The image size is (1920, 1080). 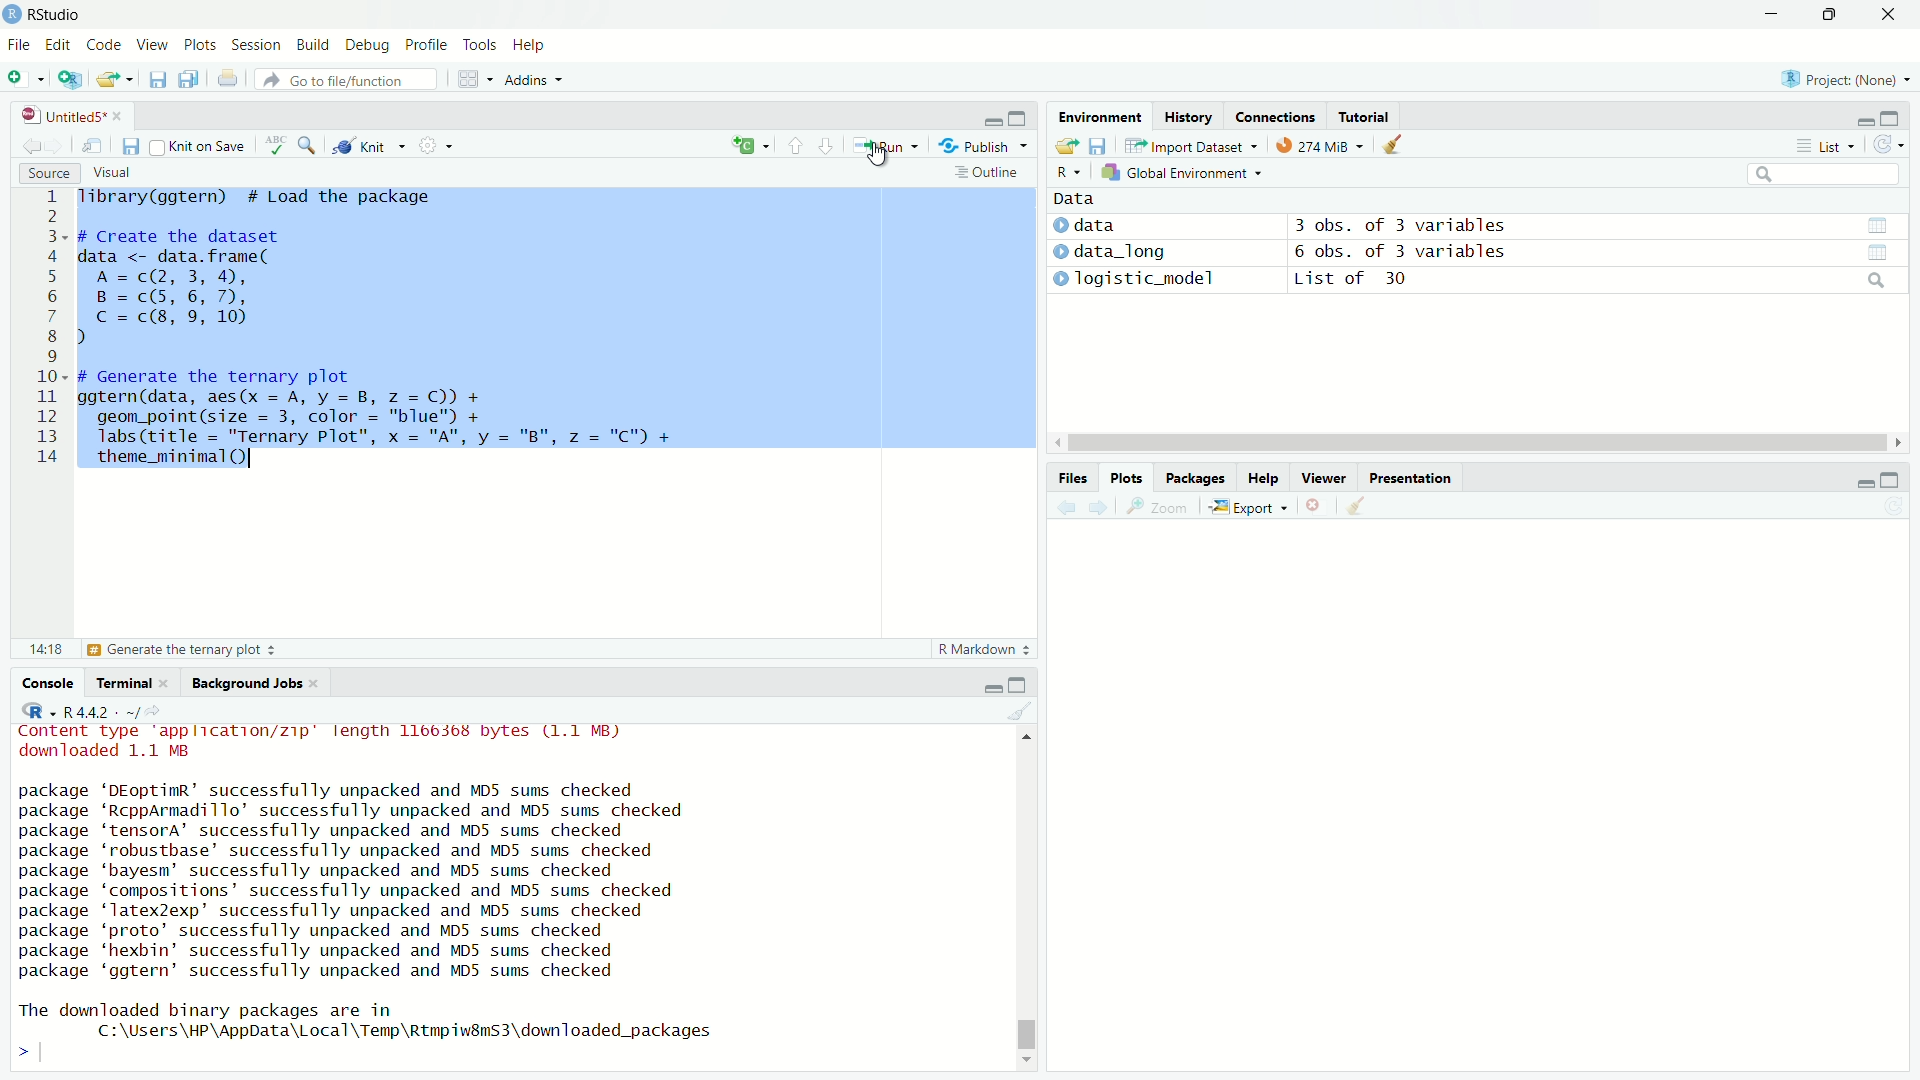 What do you see at coordinates (884, 160) in the screenshot?
I see `cursor` at bounding box center [884, 160].